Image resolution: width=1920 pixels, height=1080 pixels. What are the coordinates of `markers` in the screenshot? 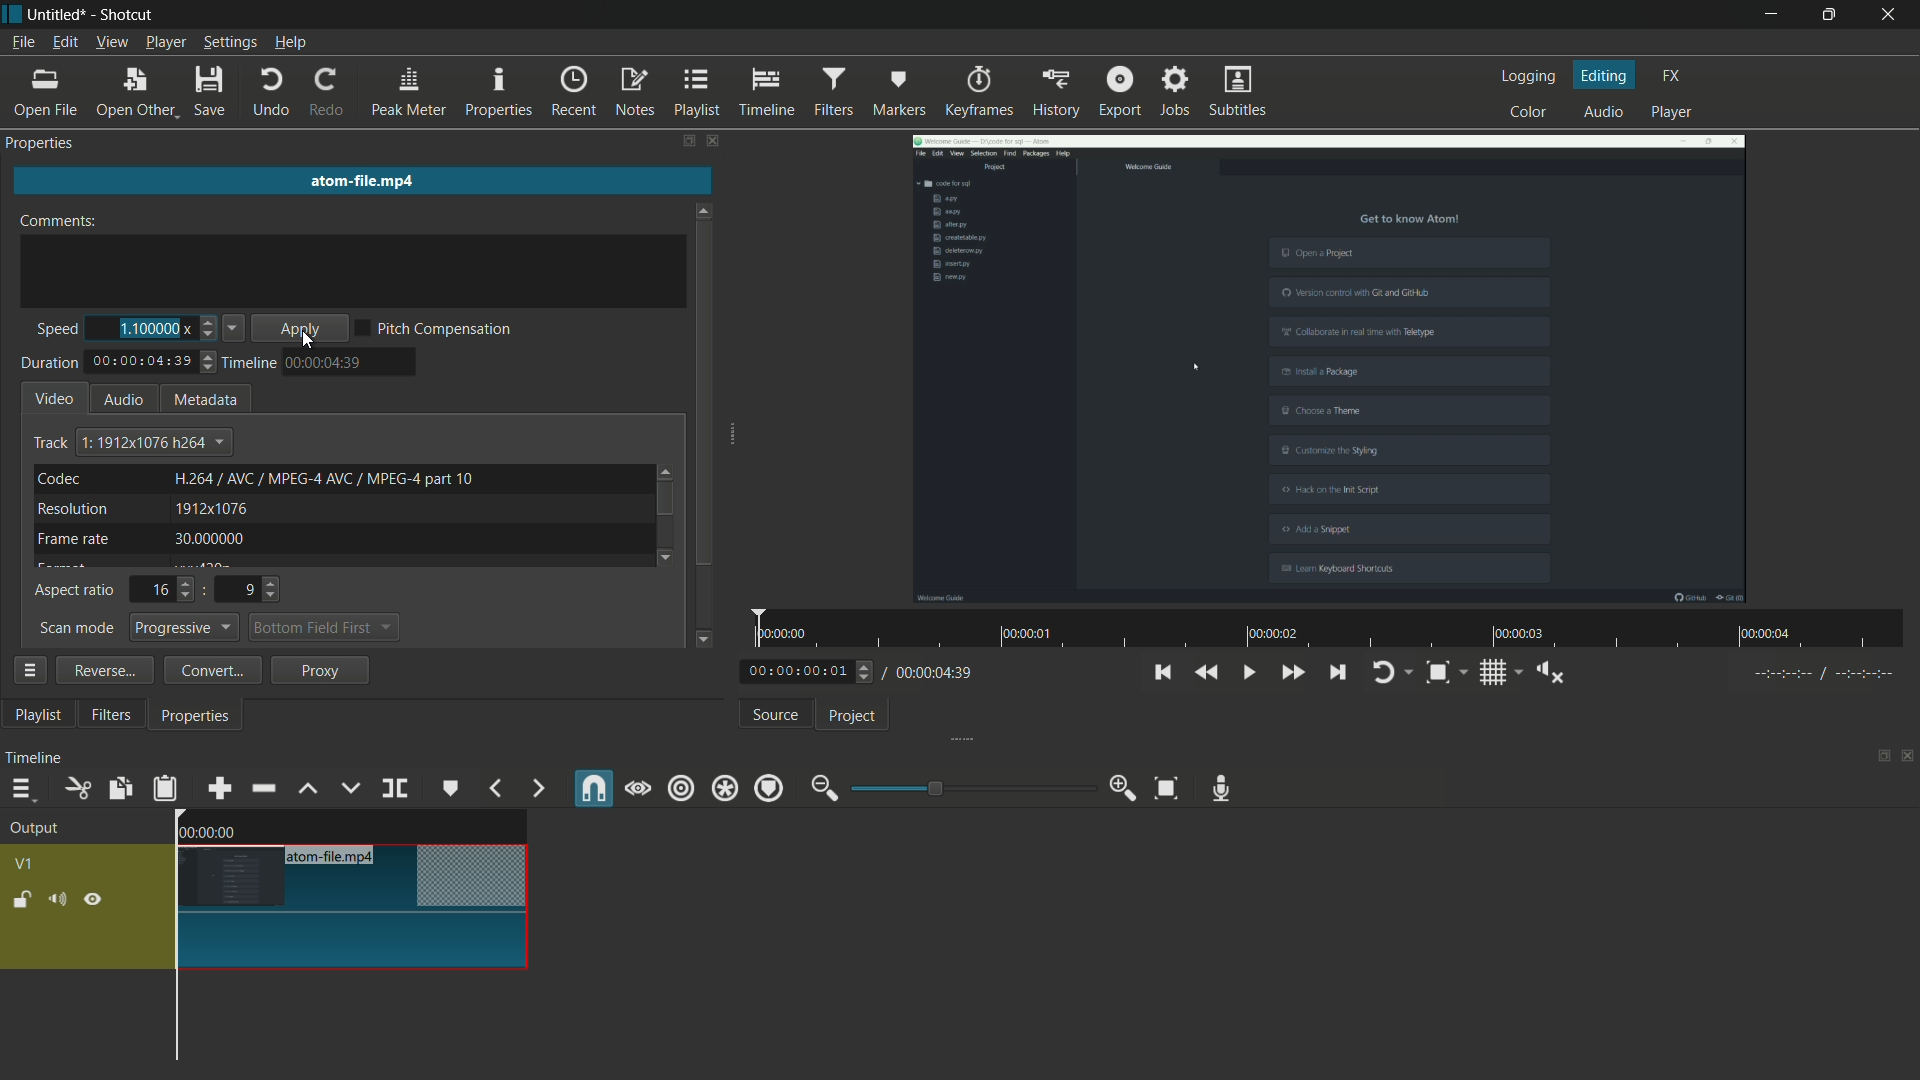 It's located at (901, 91).